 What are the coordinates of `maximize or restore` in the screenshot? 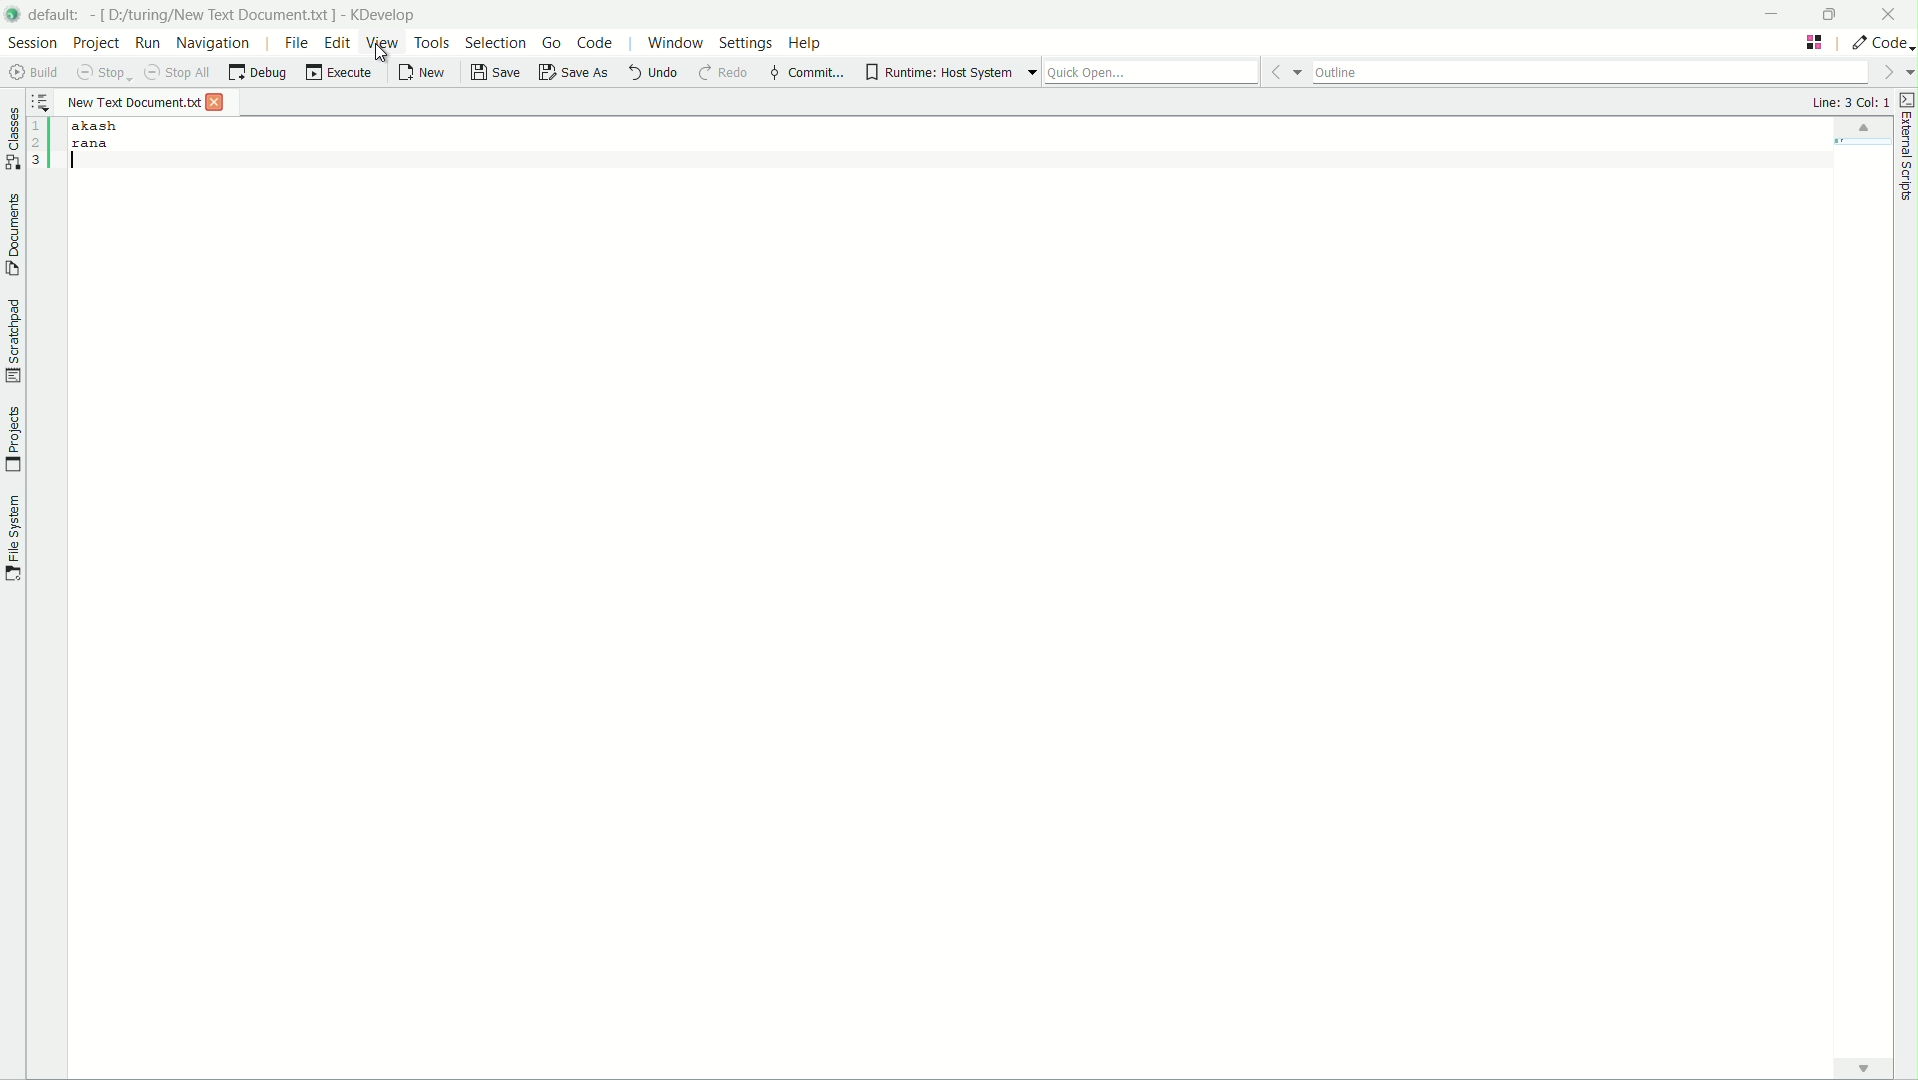 It's located at (1839, 14).